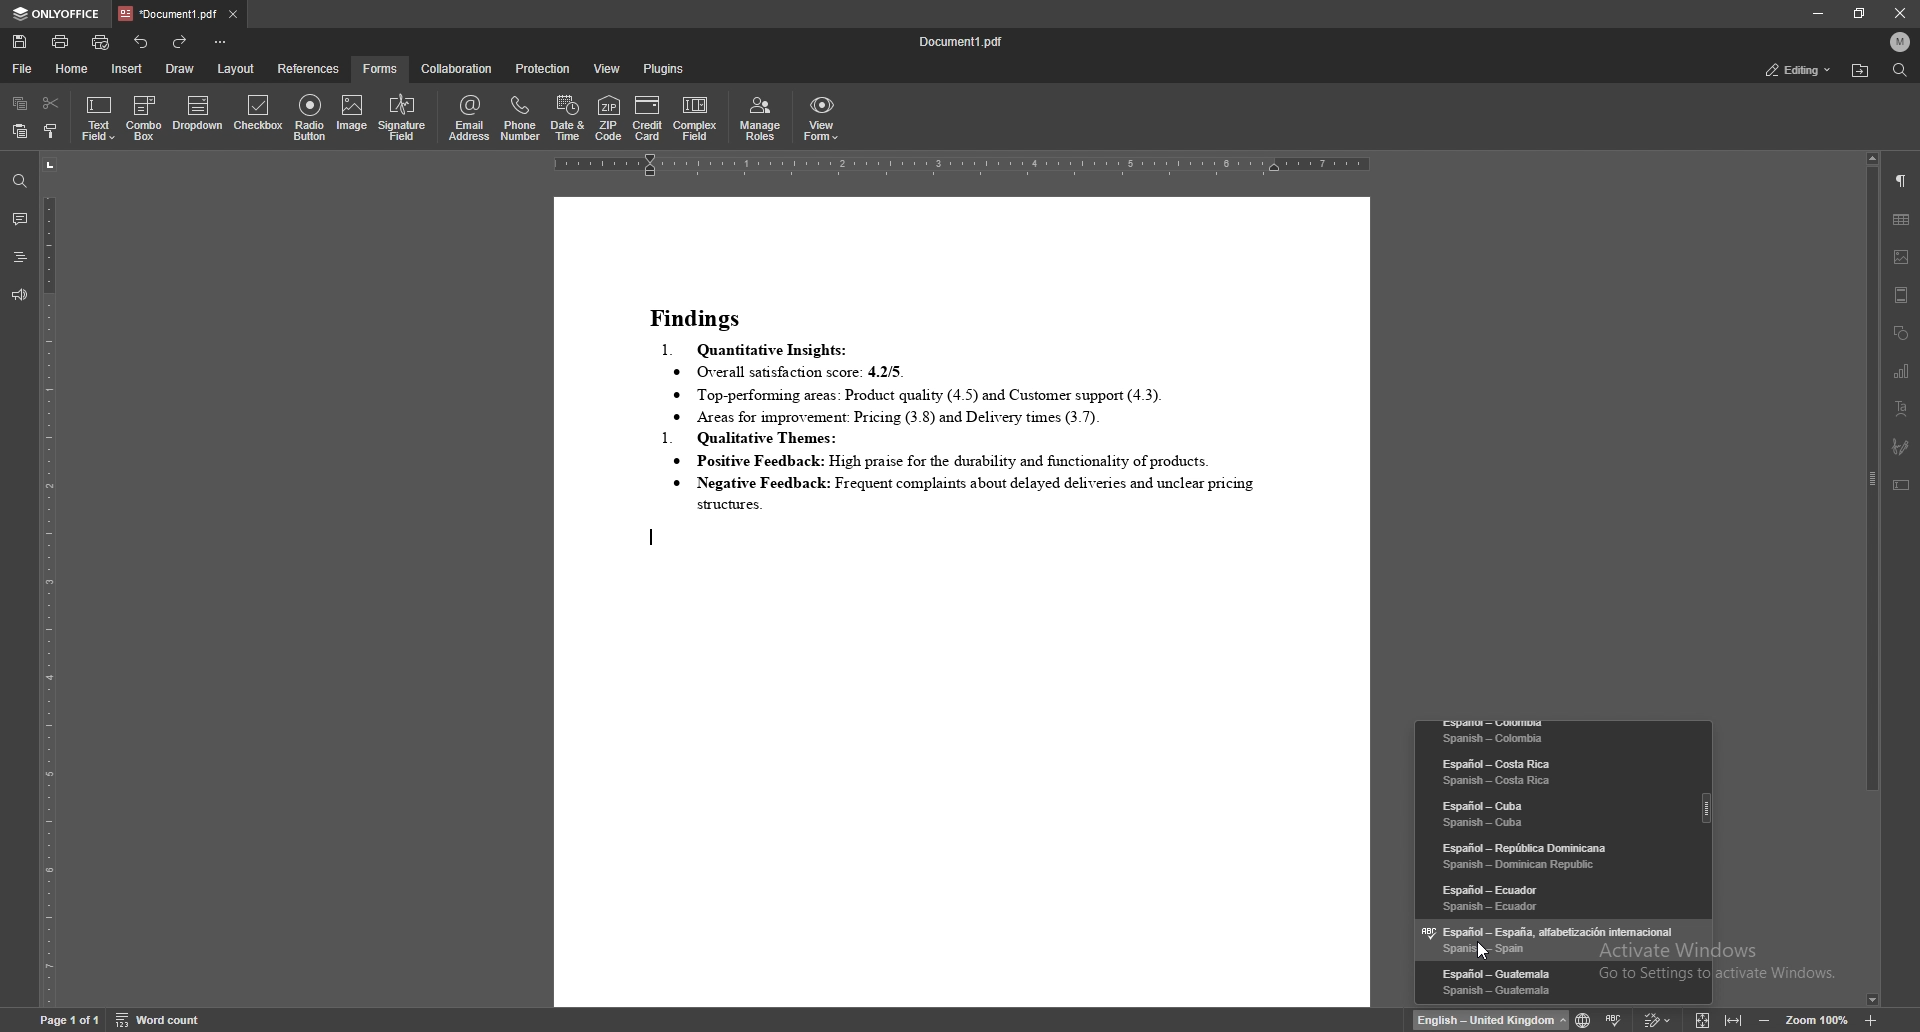 Image resolution: width=1920 pixels, height=1032 pixels. I want to click on headings, so click(19, 257).